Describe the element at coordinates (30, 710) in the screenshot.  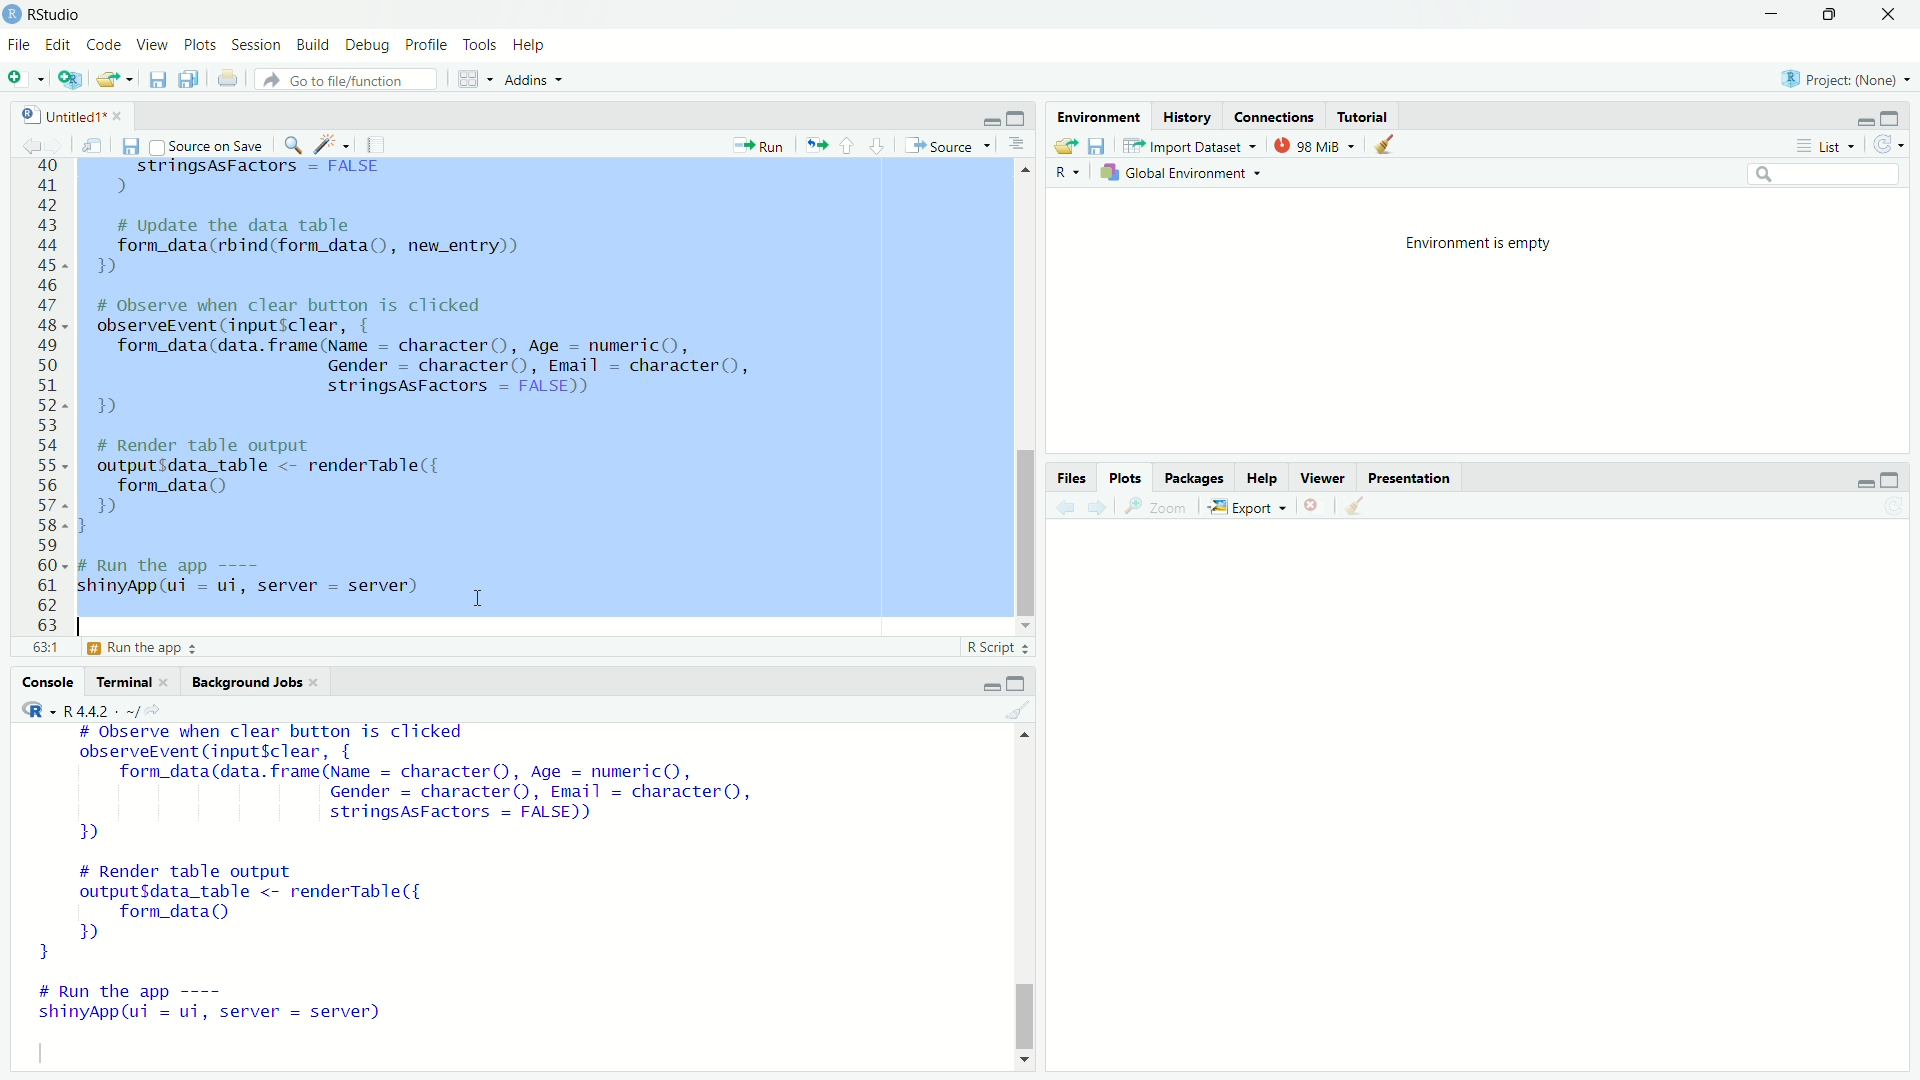
I see `language change` at that location.